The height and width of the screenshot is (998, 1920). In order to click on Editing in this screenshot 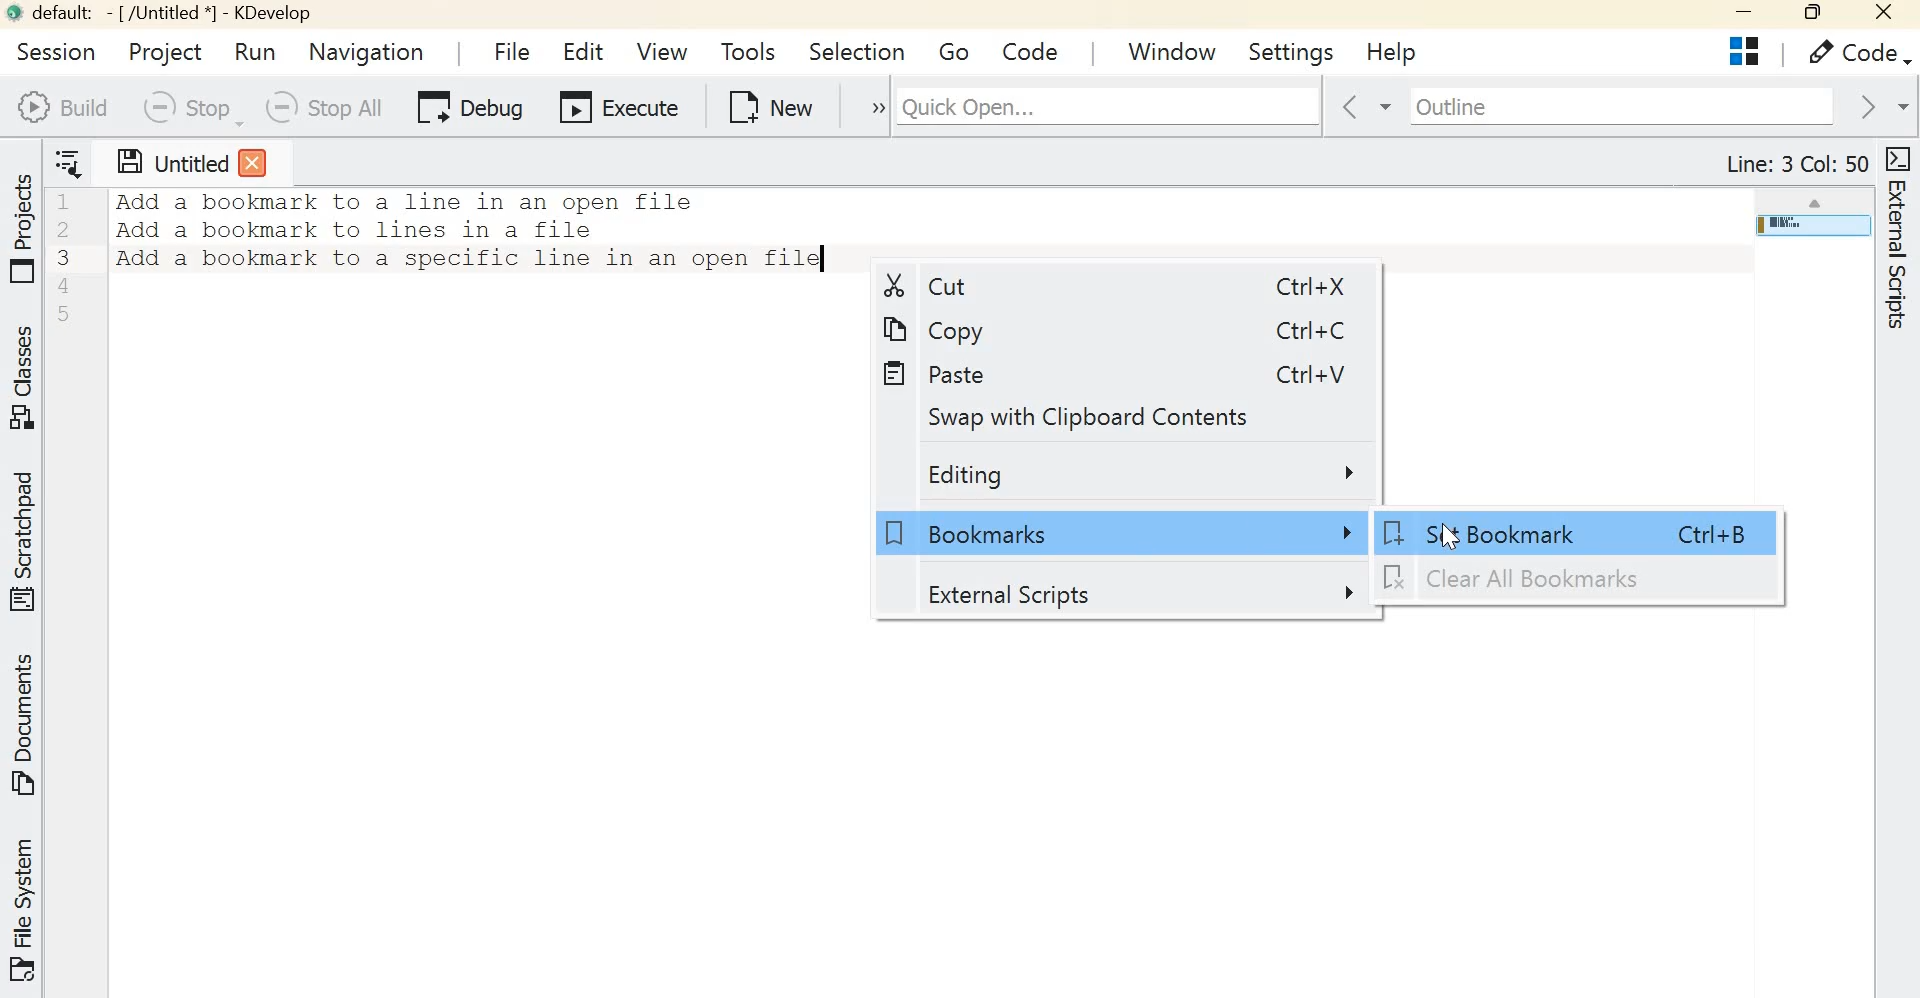, I will do `click(1144, 474)`.